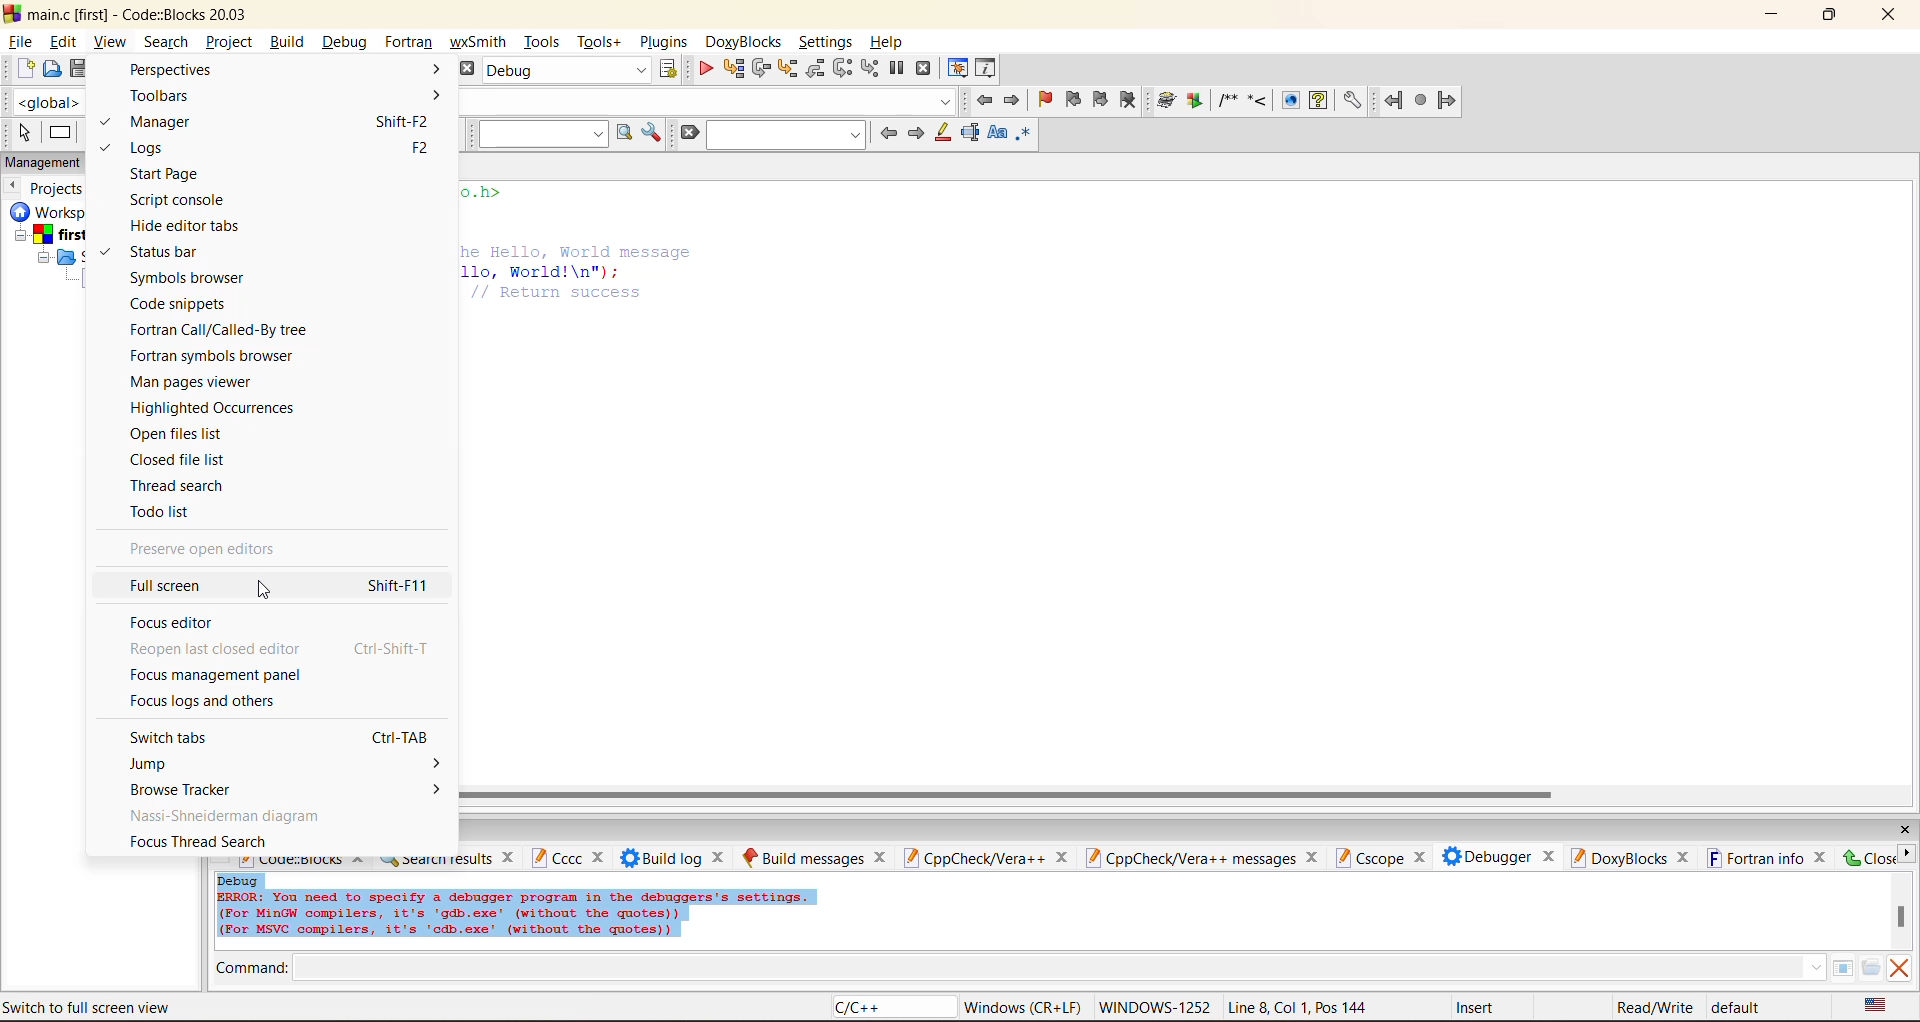 The image size is (1920, 1022). Describe the element at coordinates (63, 40) in the screenshot. I see `edit` at that location.